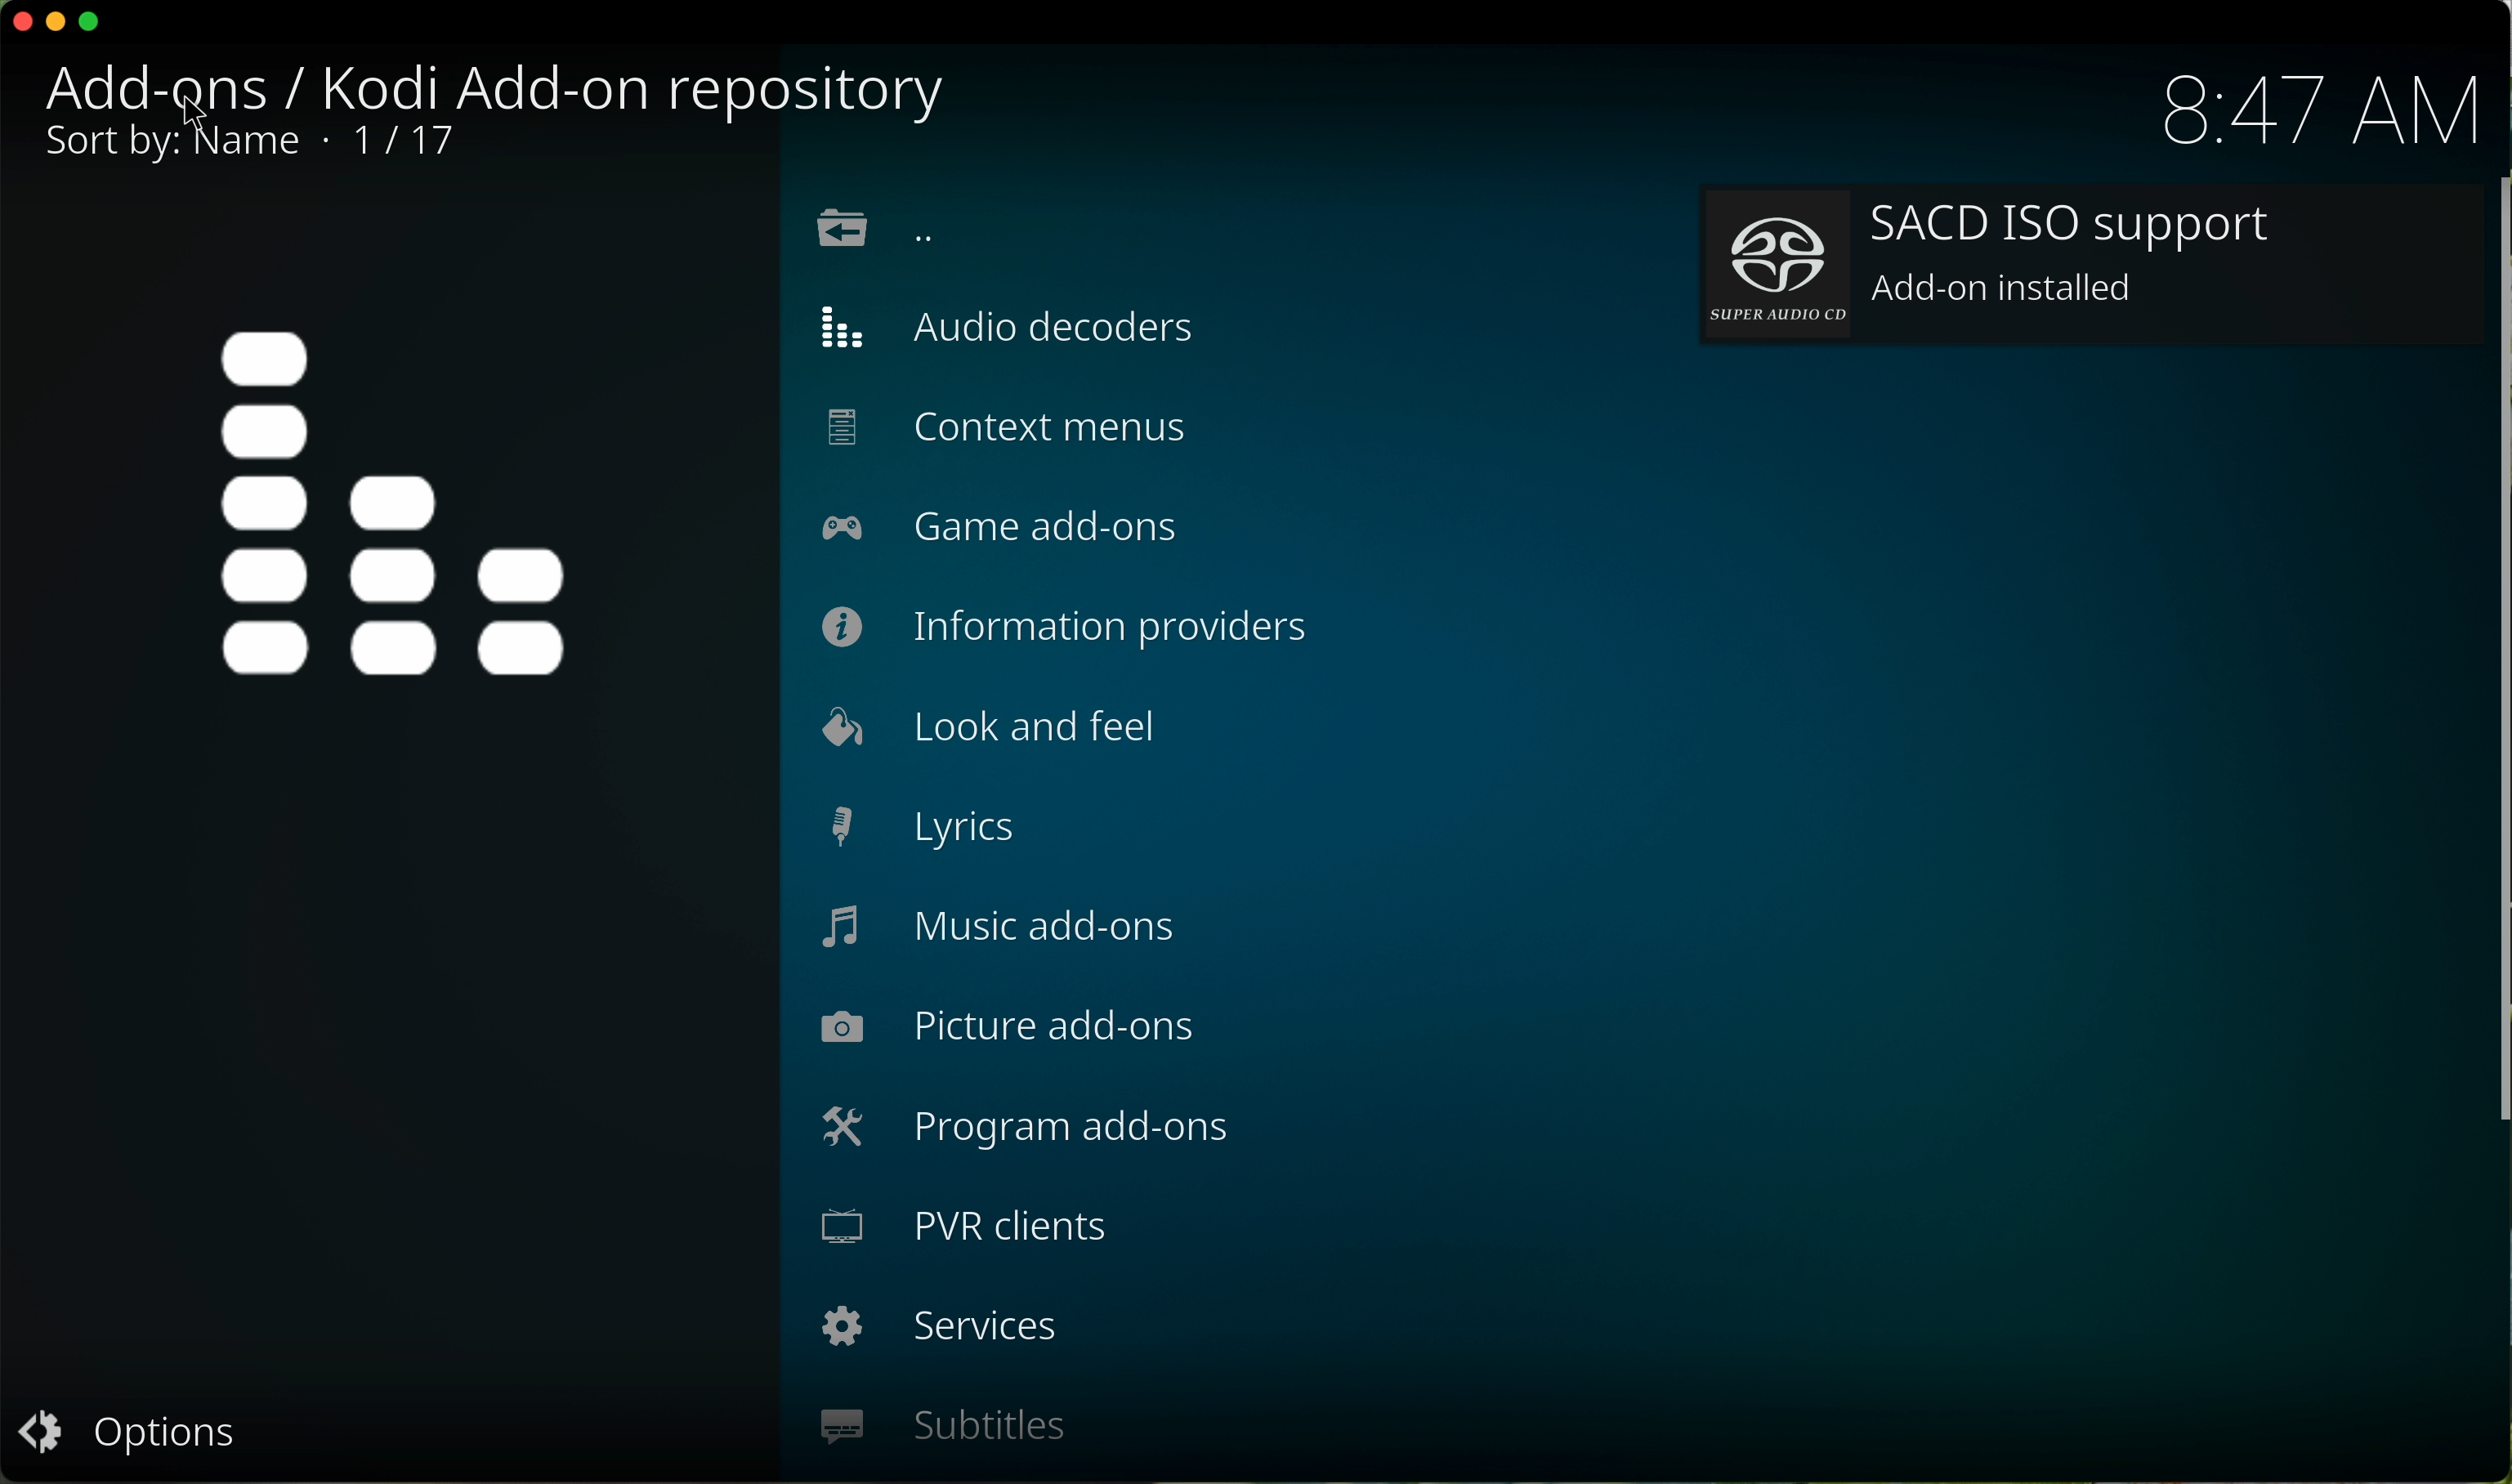 This screenshot has height=1484, width=2512. Describe the element at coordinates (1001, 427) in the screenshot. I see `context menus` at that location.